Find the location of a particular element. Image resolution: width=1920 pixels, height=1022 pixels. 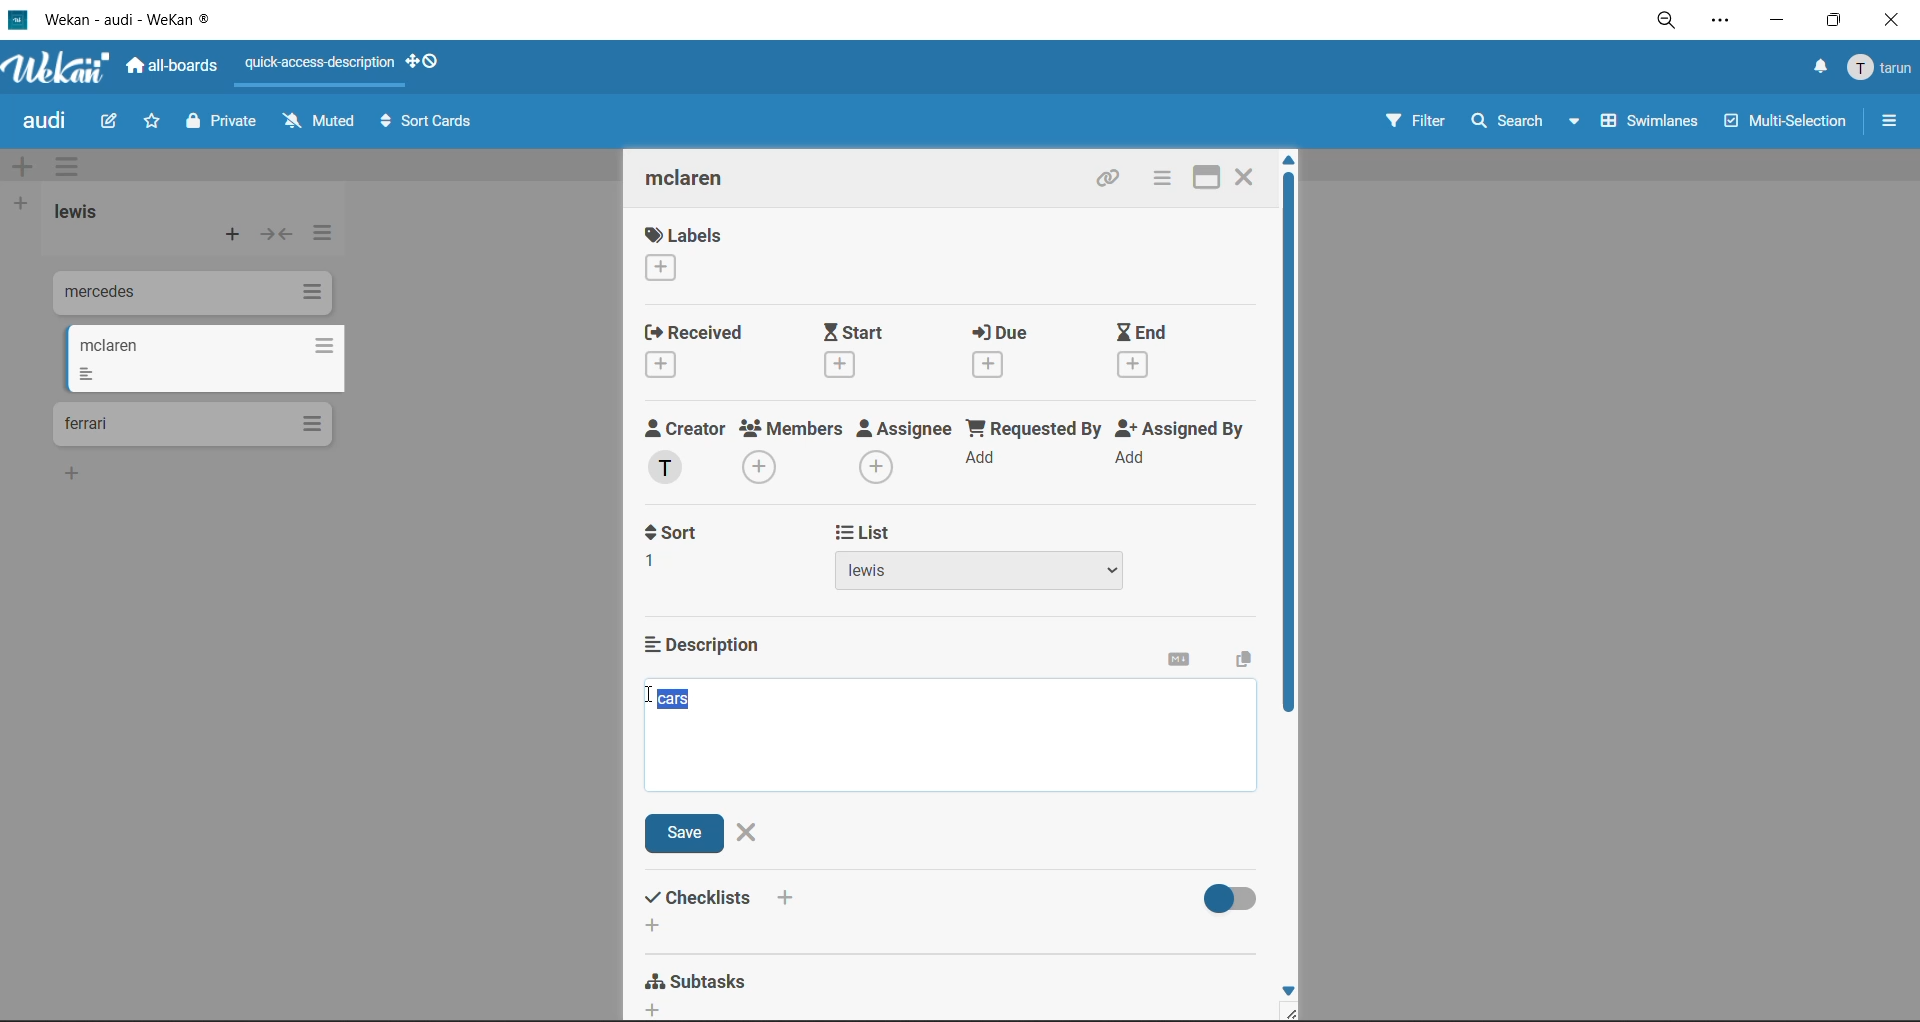

cards is located at coordinates (203, 359).